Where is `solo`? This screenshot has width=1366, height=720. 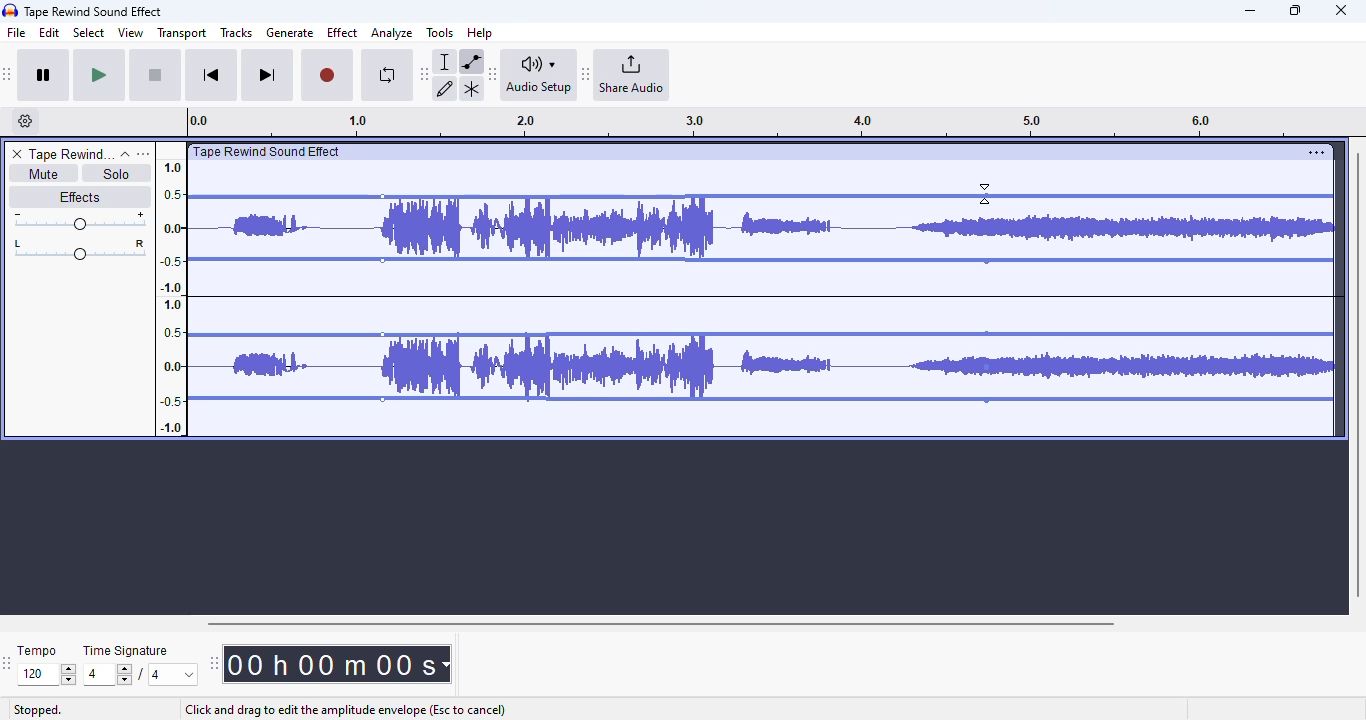
solo is located at coordinates (117, 173).